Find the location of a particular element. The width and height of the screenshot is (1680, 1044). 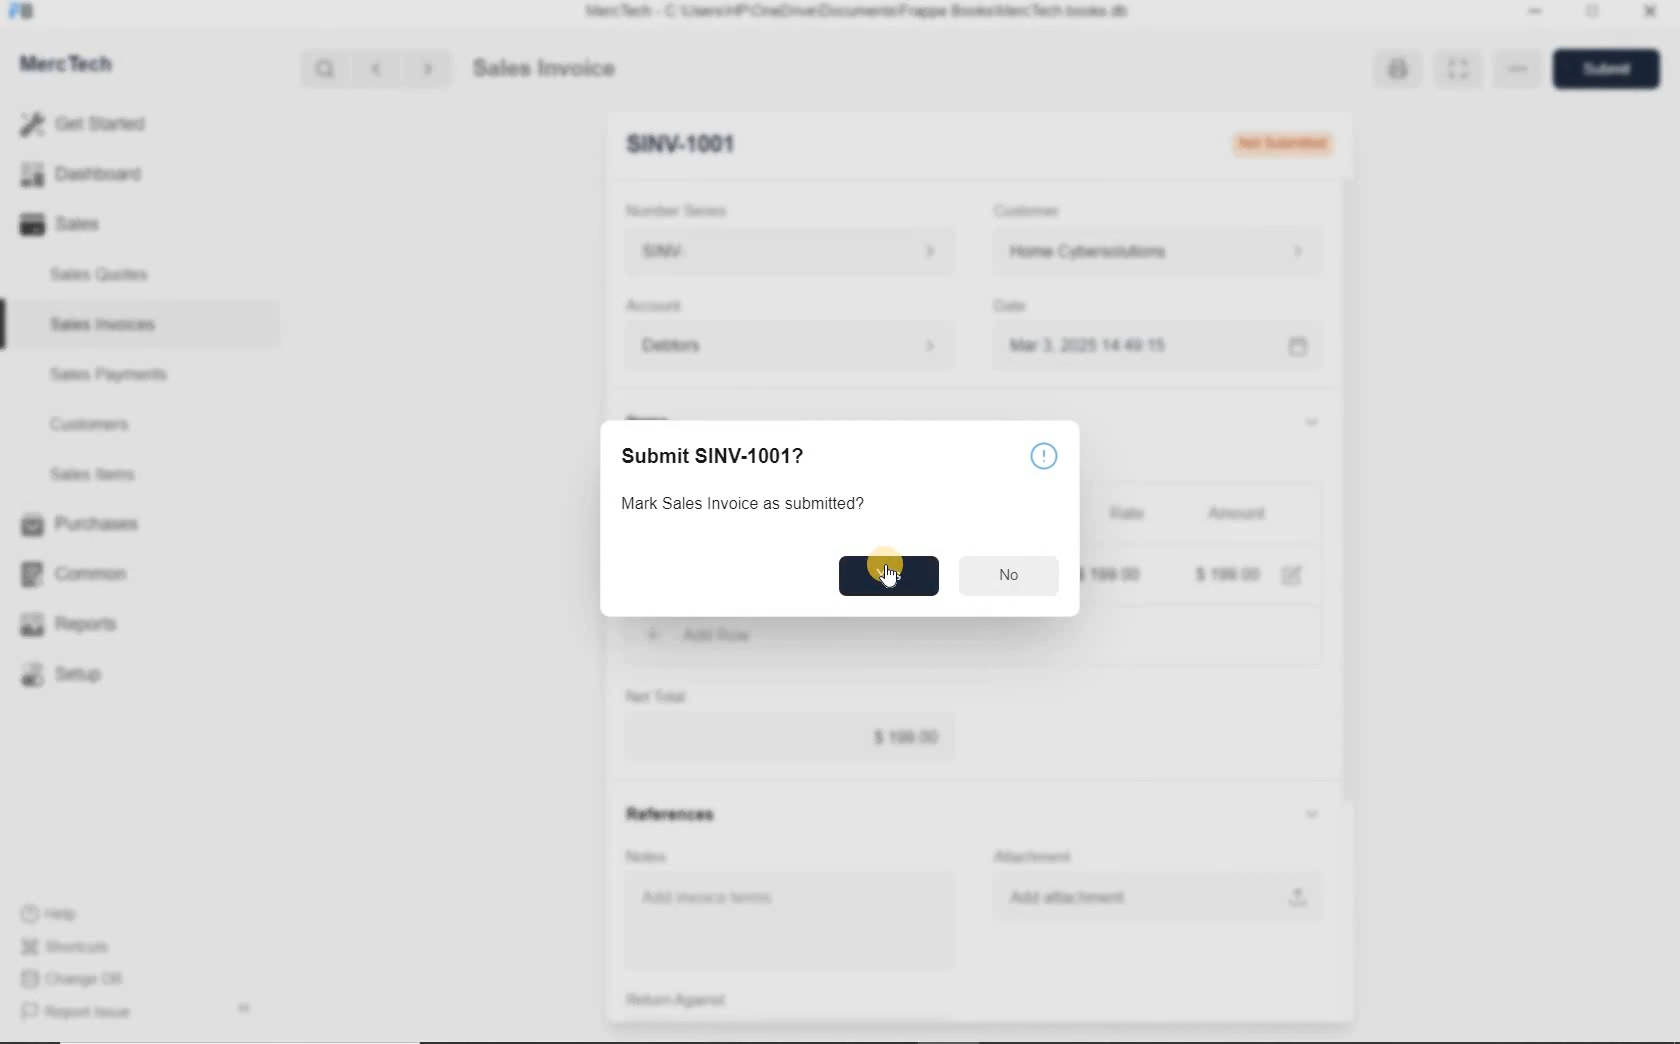

rate: $0.00 is located at coordinates (1113, 573).